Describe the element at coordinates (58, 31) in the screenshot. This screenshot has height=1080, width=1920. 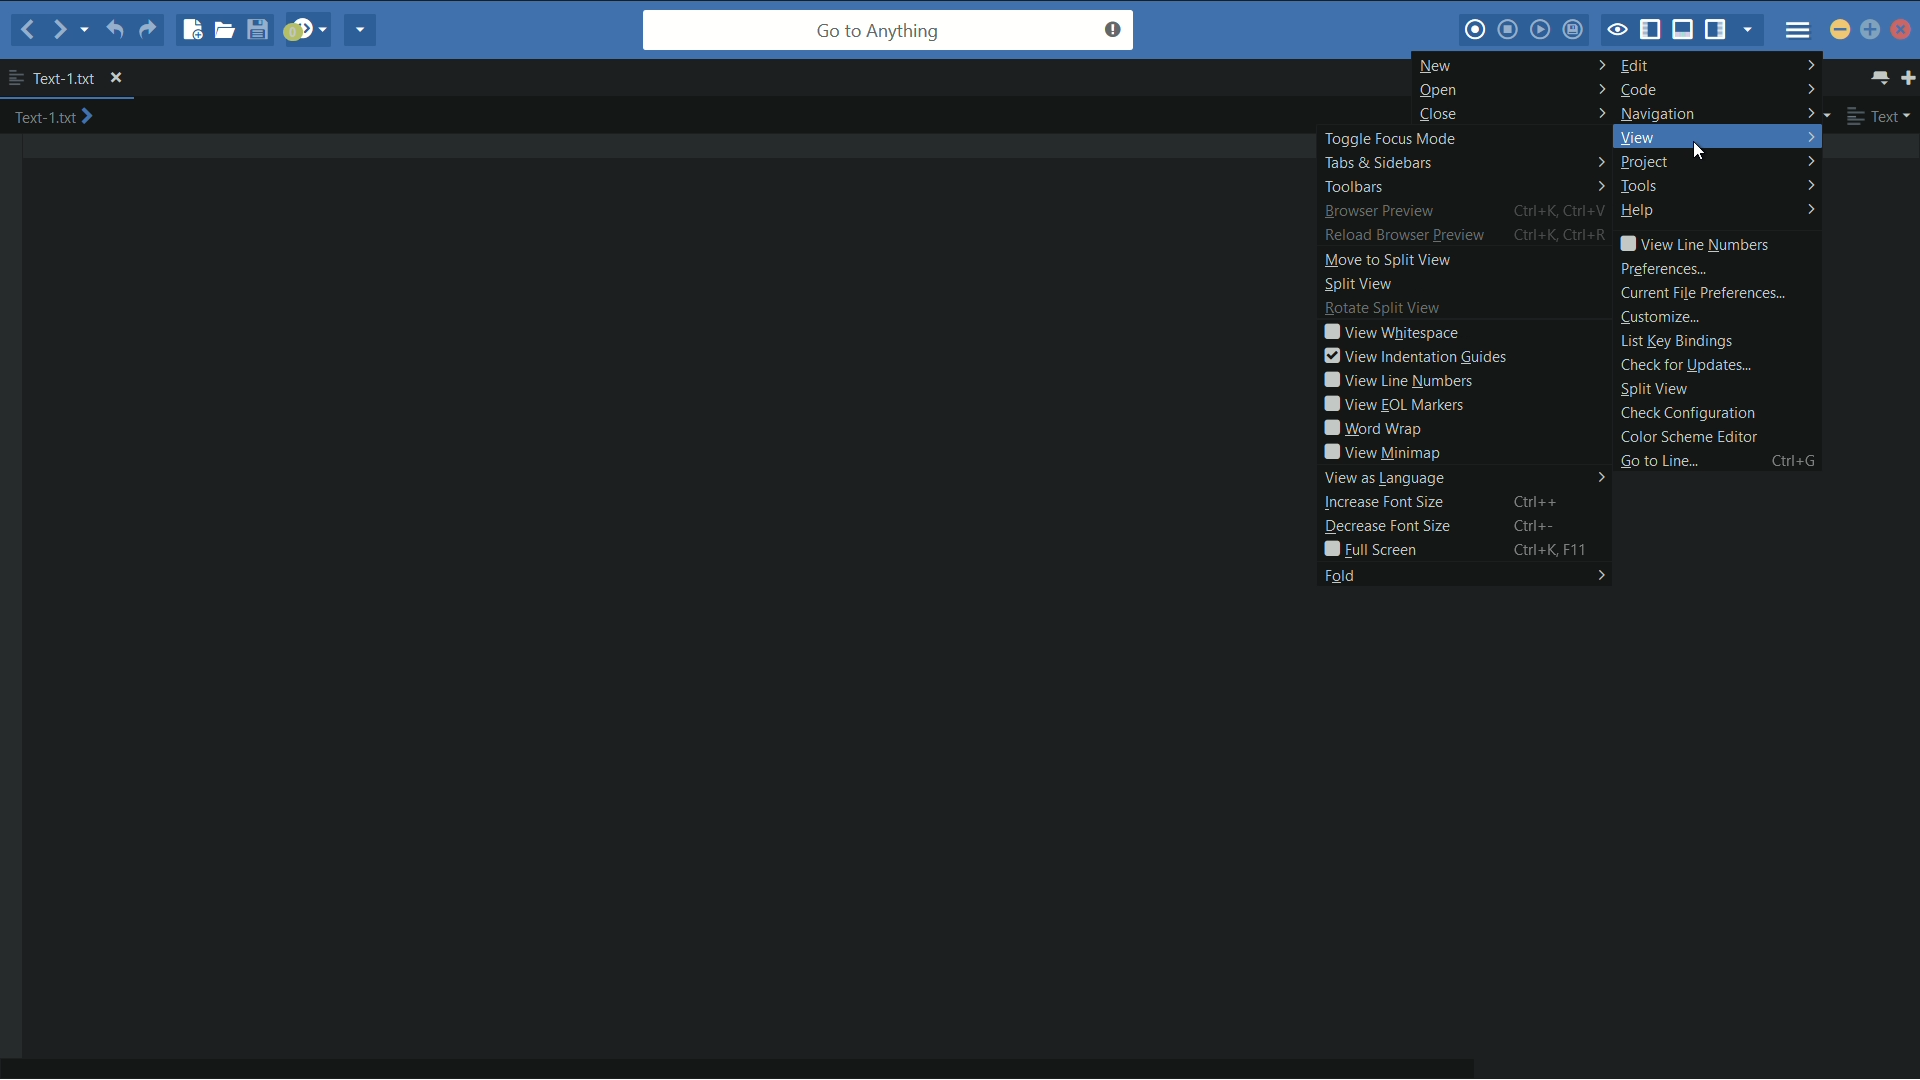
I see `forward` at that location.